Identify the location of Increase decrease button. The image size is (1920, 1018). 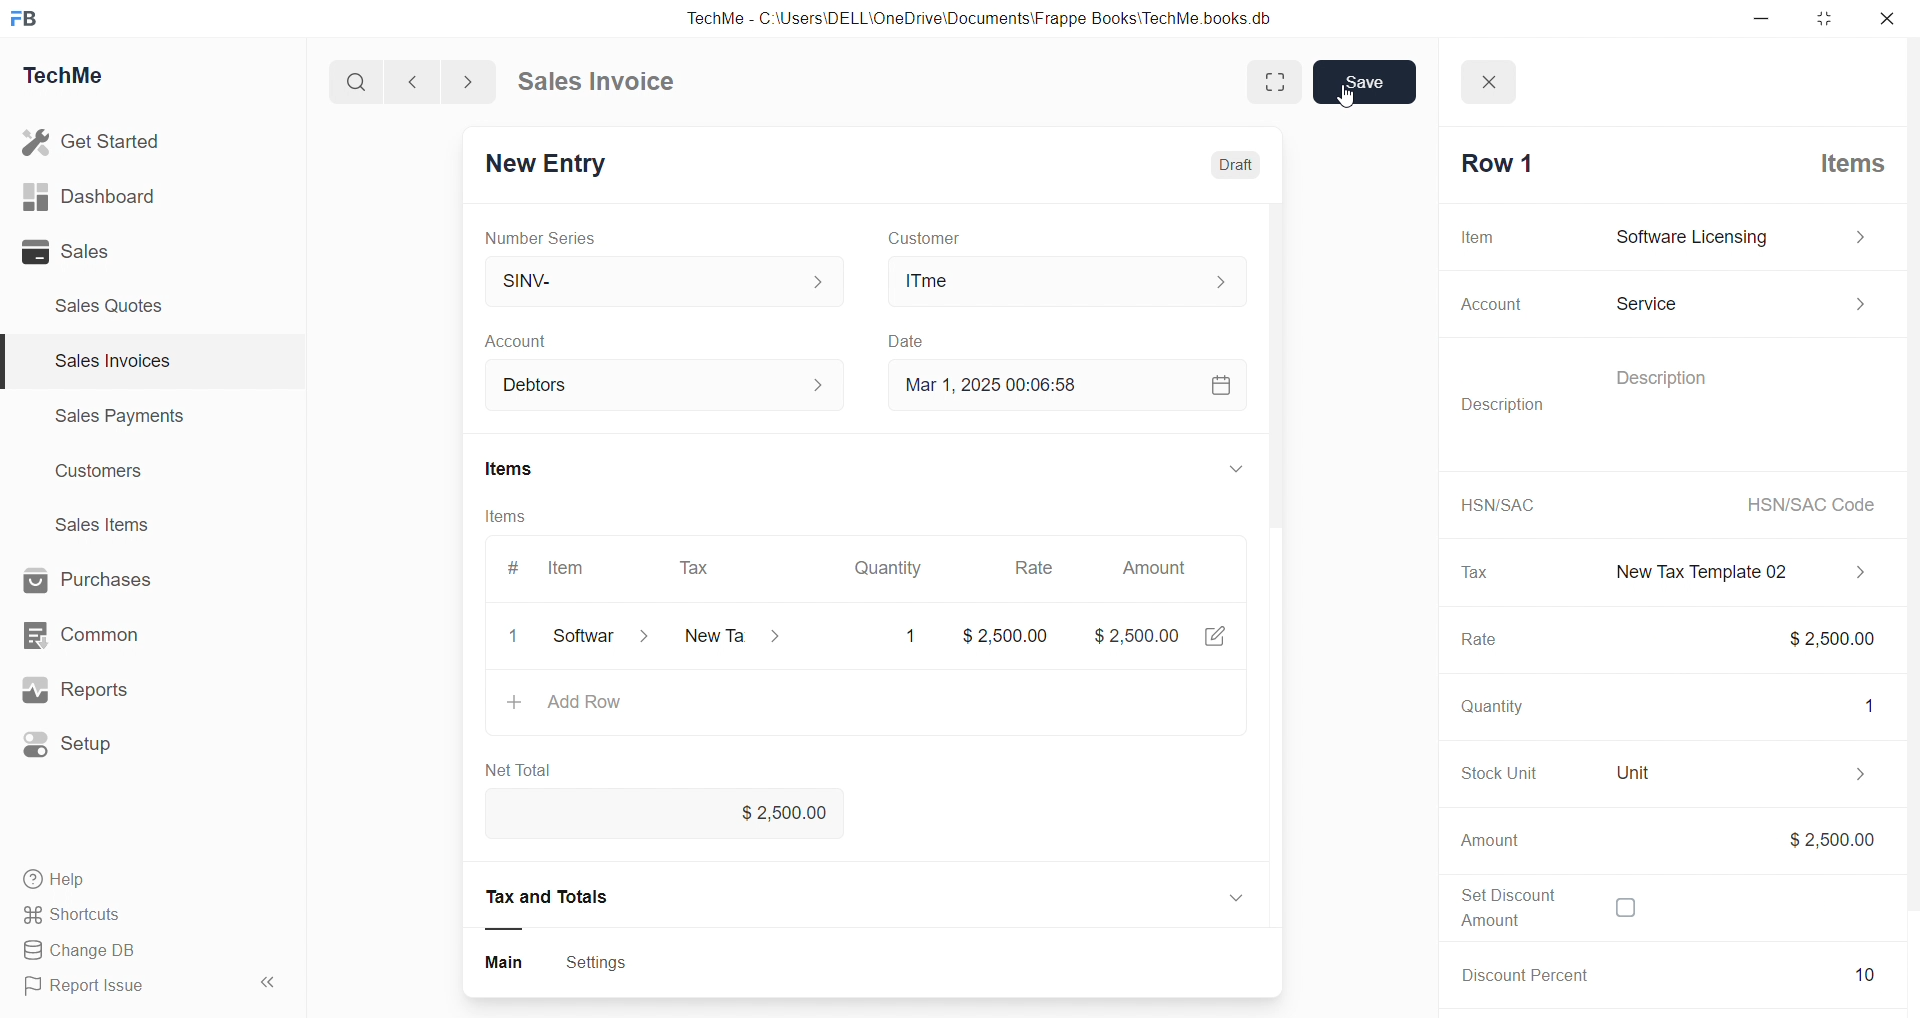
(818, 383).